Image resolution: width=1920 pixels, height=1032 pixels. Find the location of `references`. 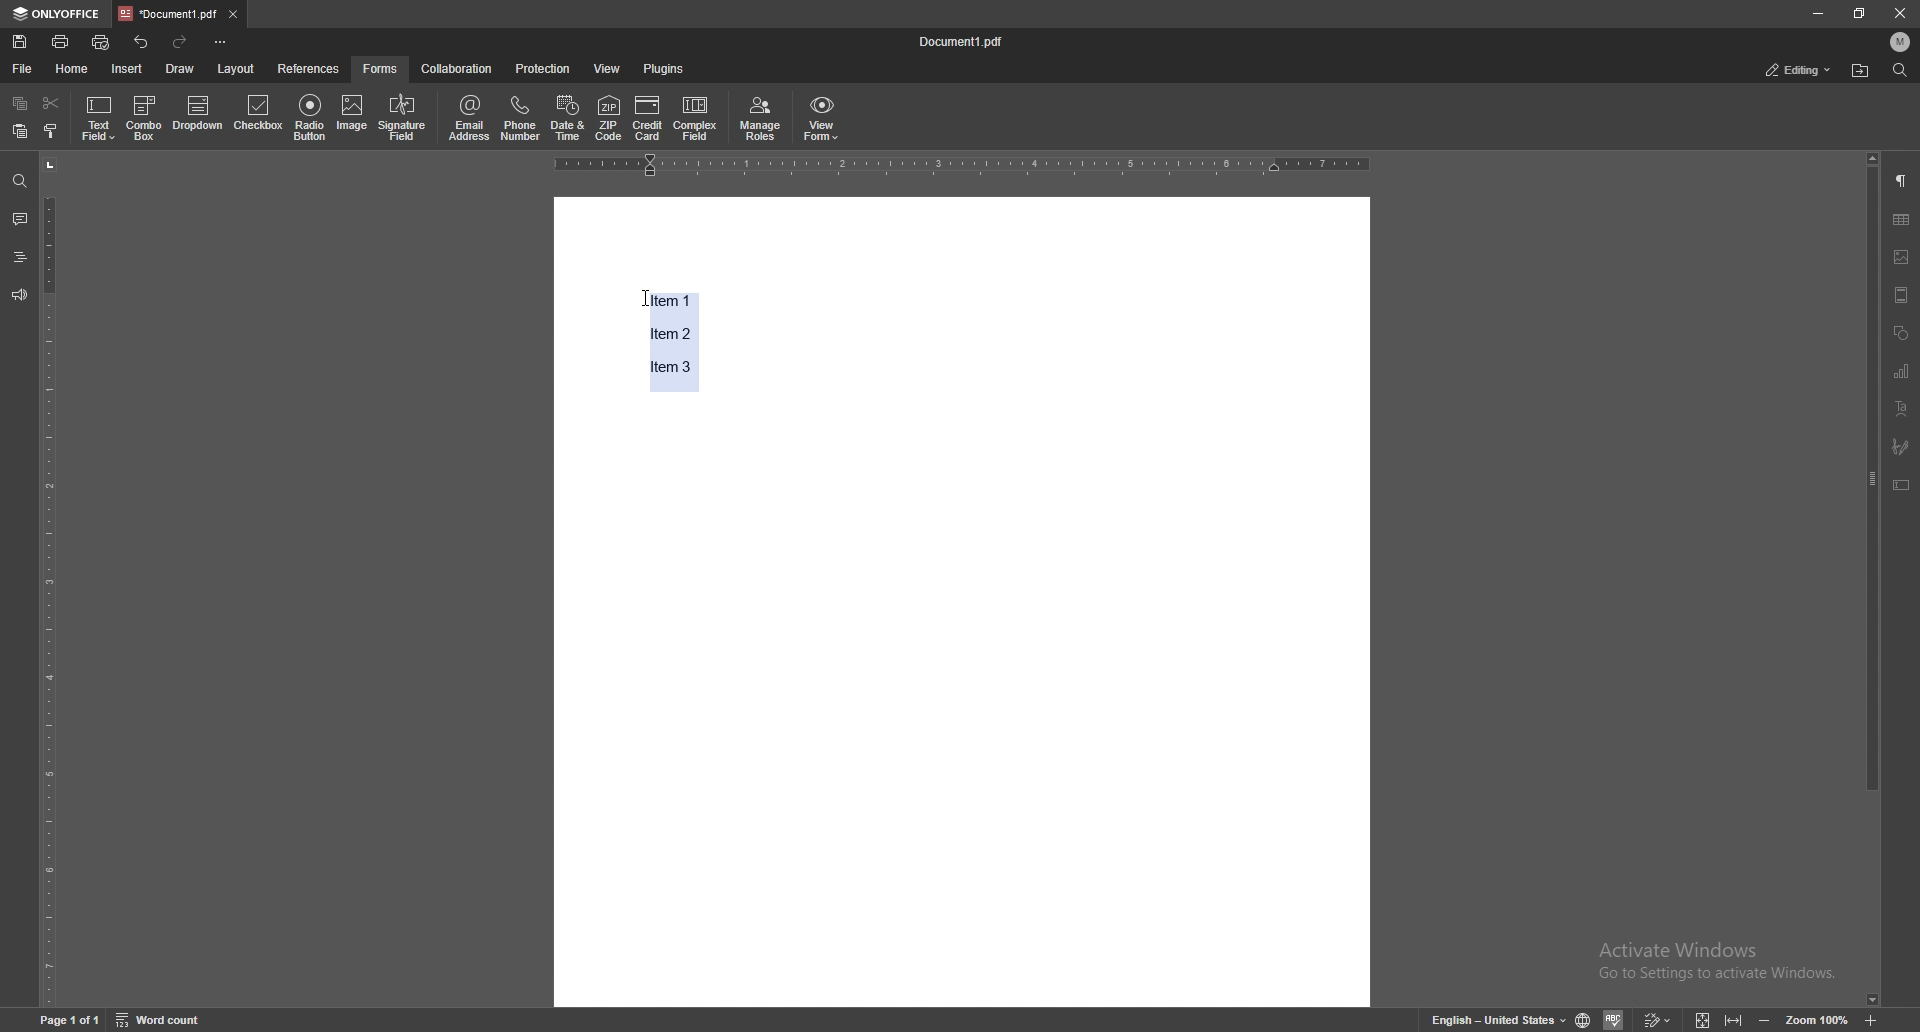

references is located at coordinates (309, 69).